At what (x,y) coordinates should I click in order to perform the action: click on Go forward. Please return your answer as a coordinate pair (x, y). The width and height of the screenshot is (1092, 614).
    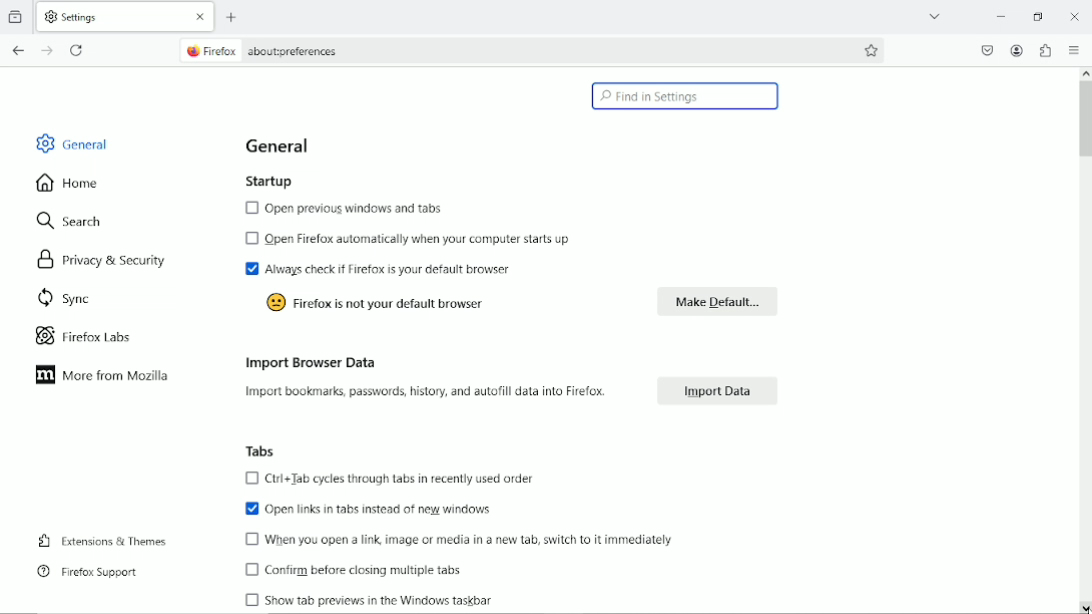
    Looking at the image, I should click on (48, 50).